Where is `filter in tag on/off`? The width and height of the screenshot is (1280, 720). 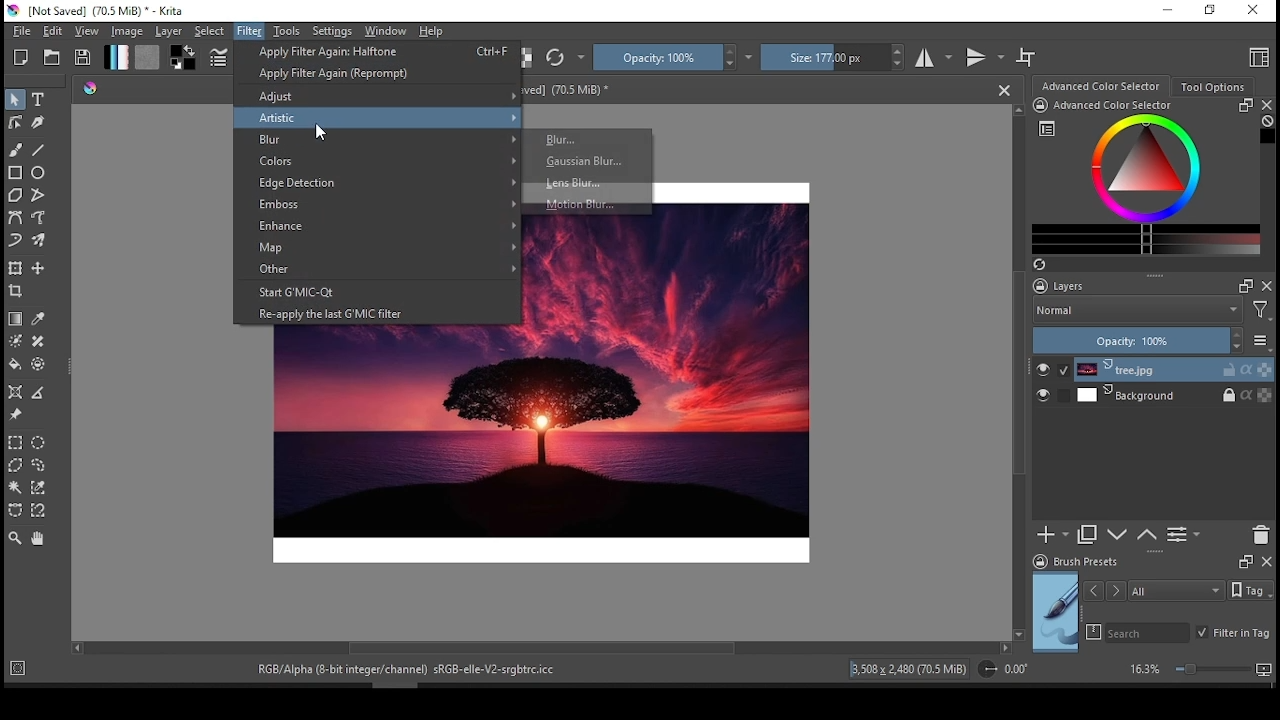 filter in tag on/off is located at coordinates (1232, 635).